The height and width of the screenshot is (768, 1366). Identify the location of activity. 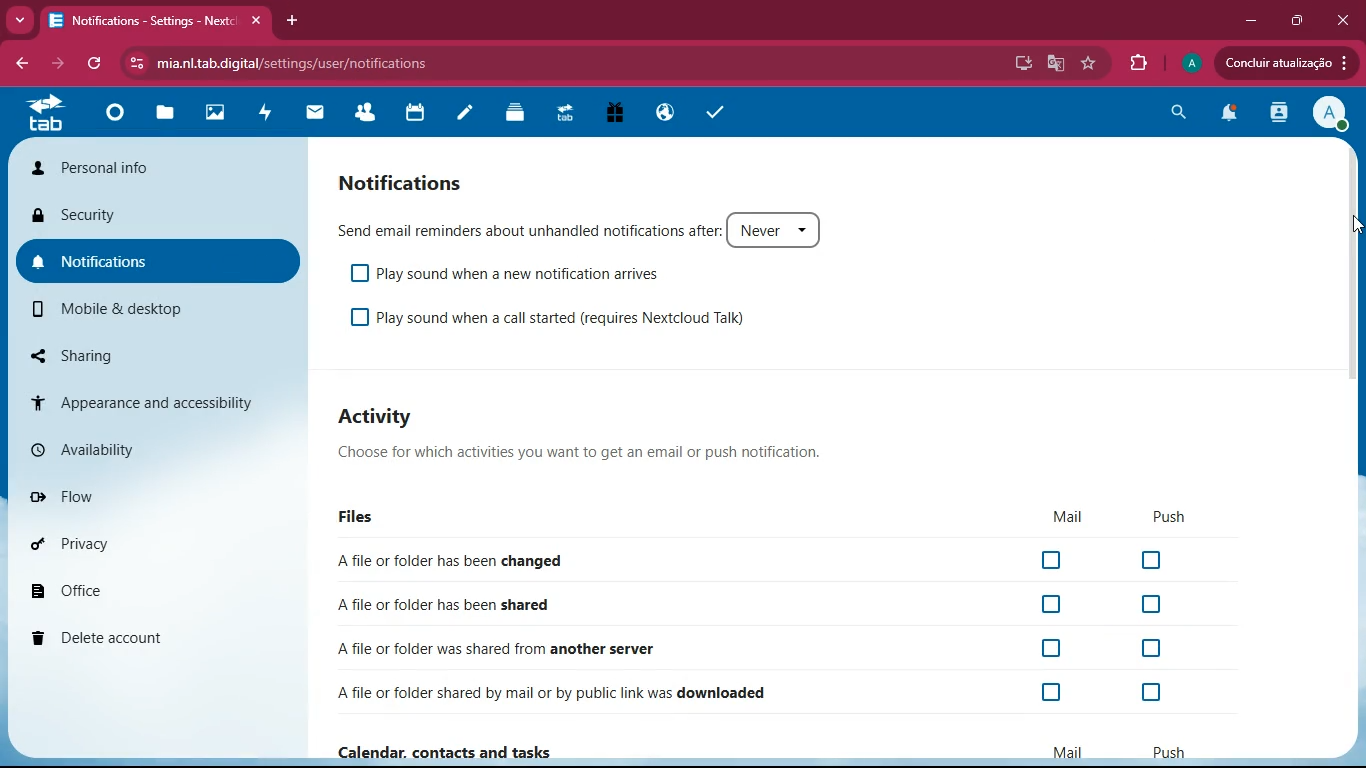
(1274, 114).